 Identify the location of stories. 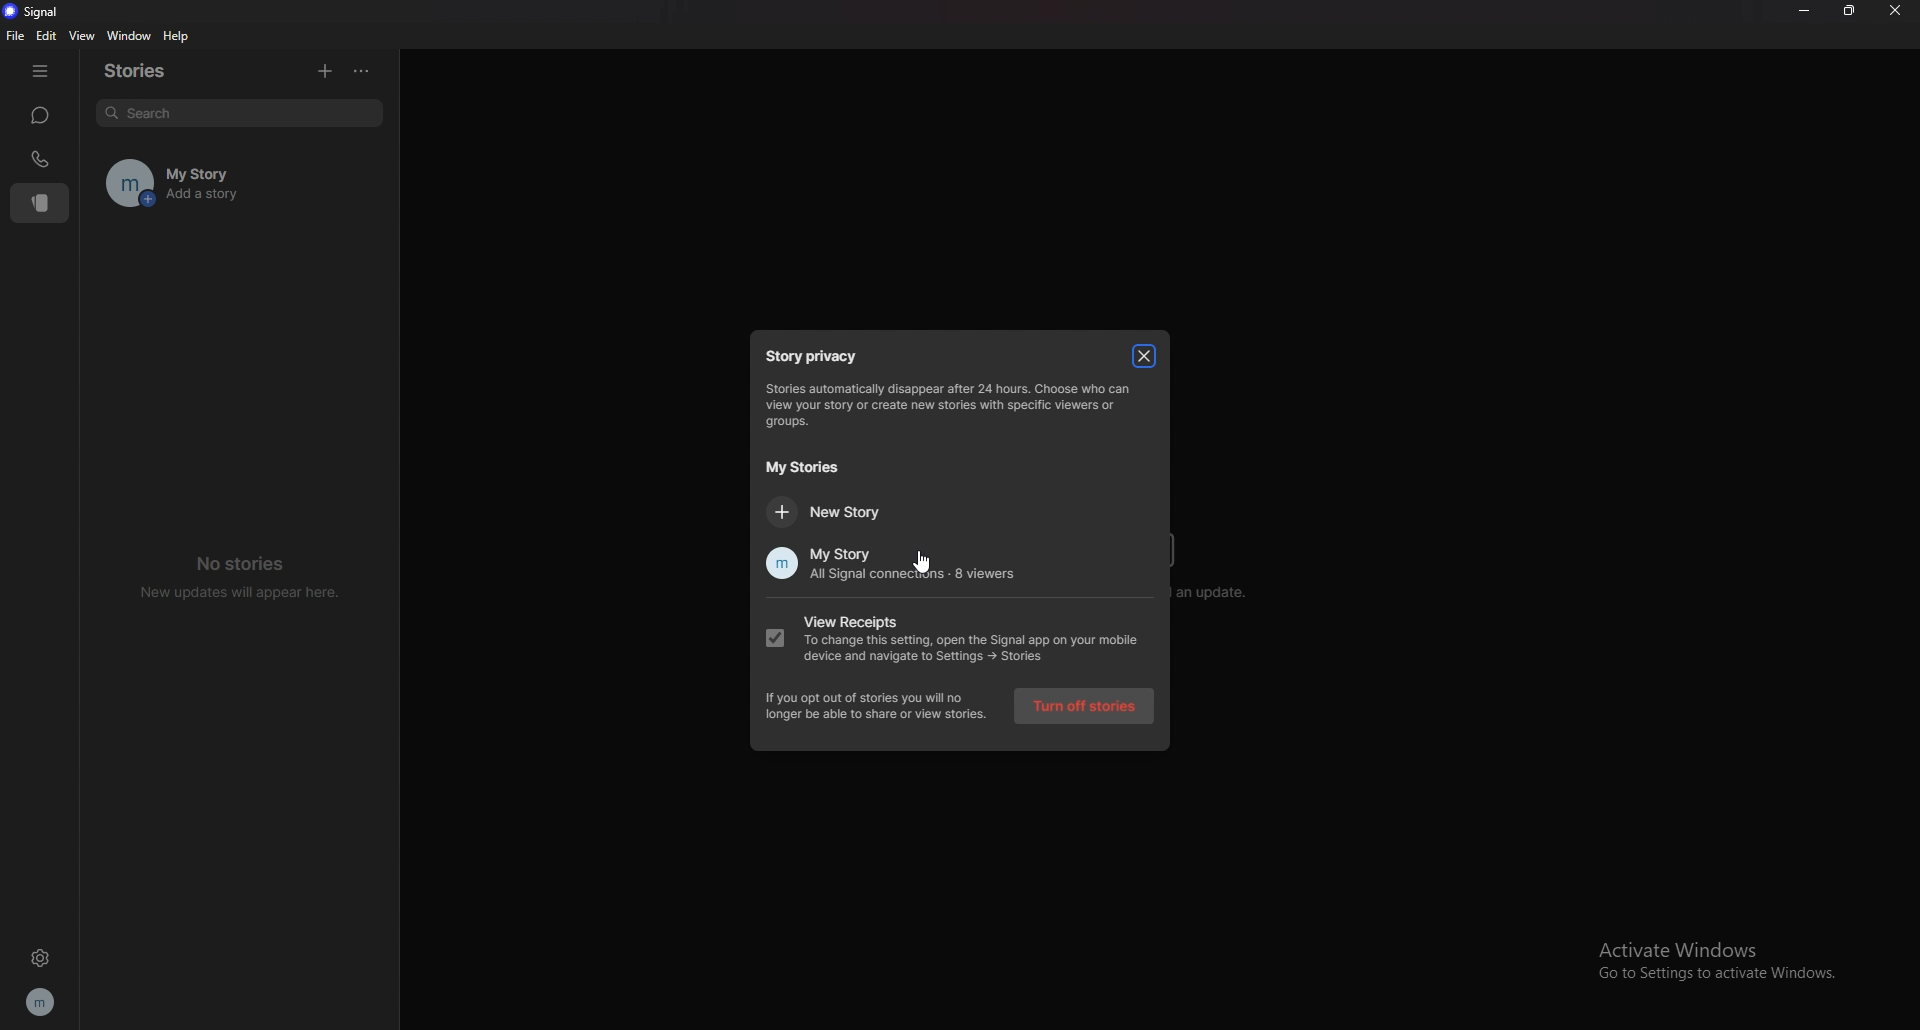
(152, 71).